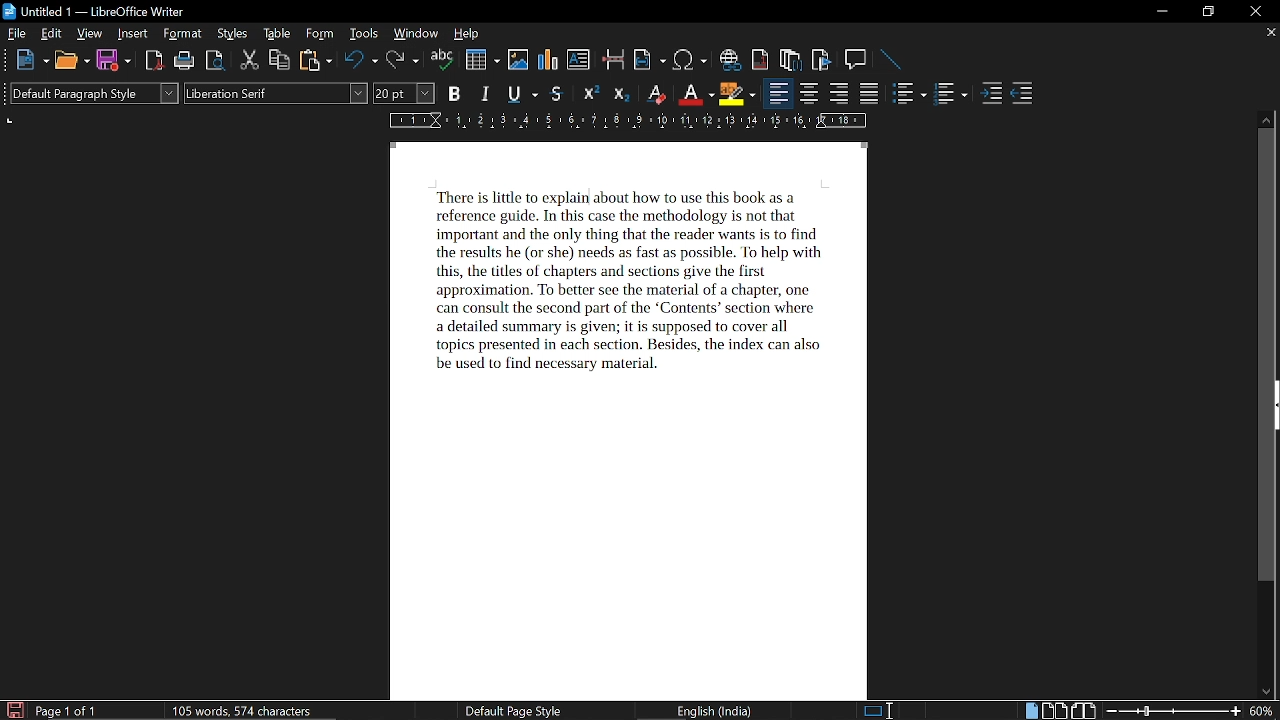  Describe the element at coordinates (8, 96) in the screenshot. I see `` at that location.